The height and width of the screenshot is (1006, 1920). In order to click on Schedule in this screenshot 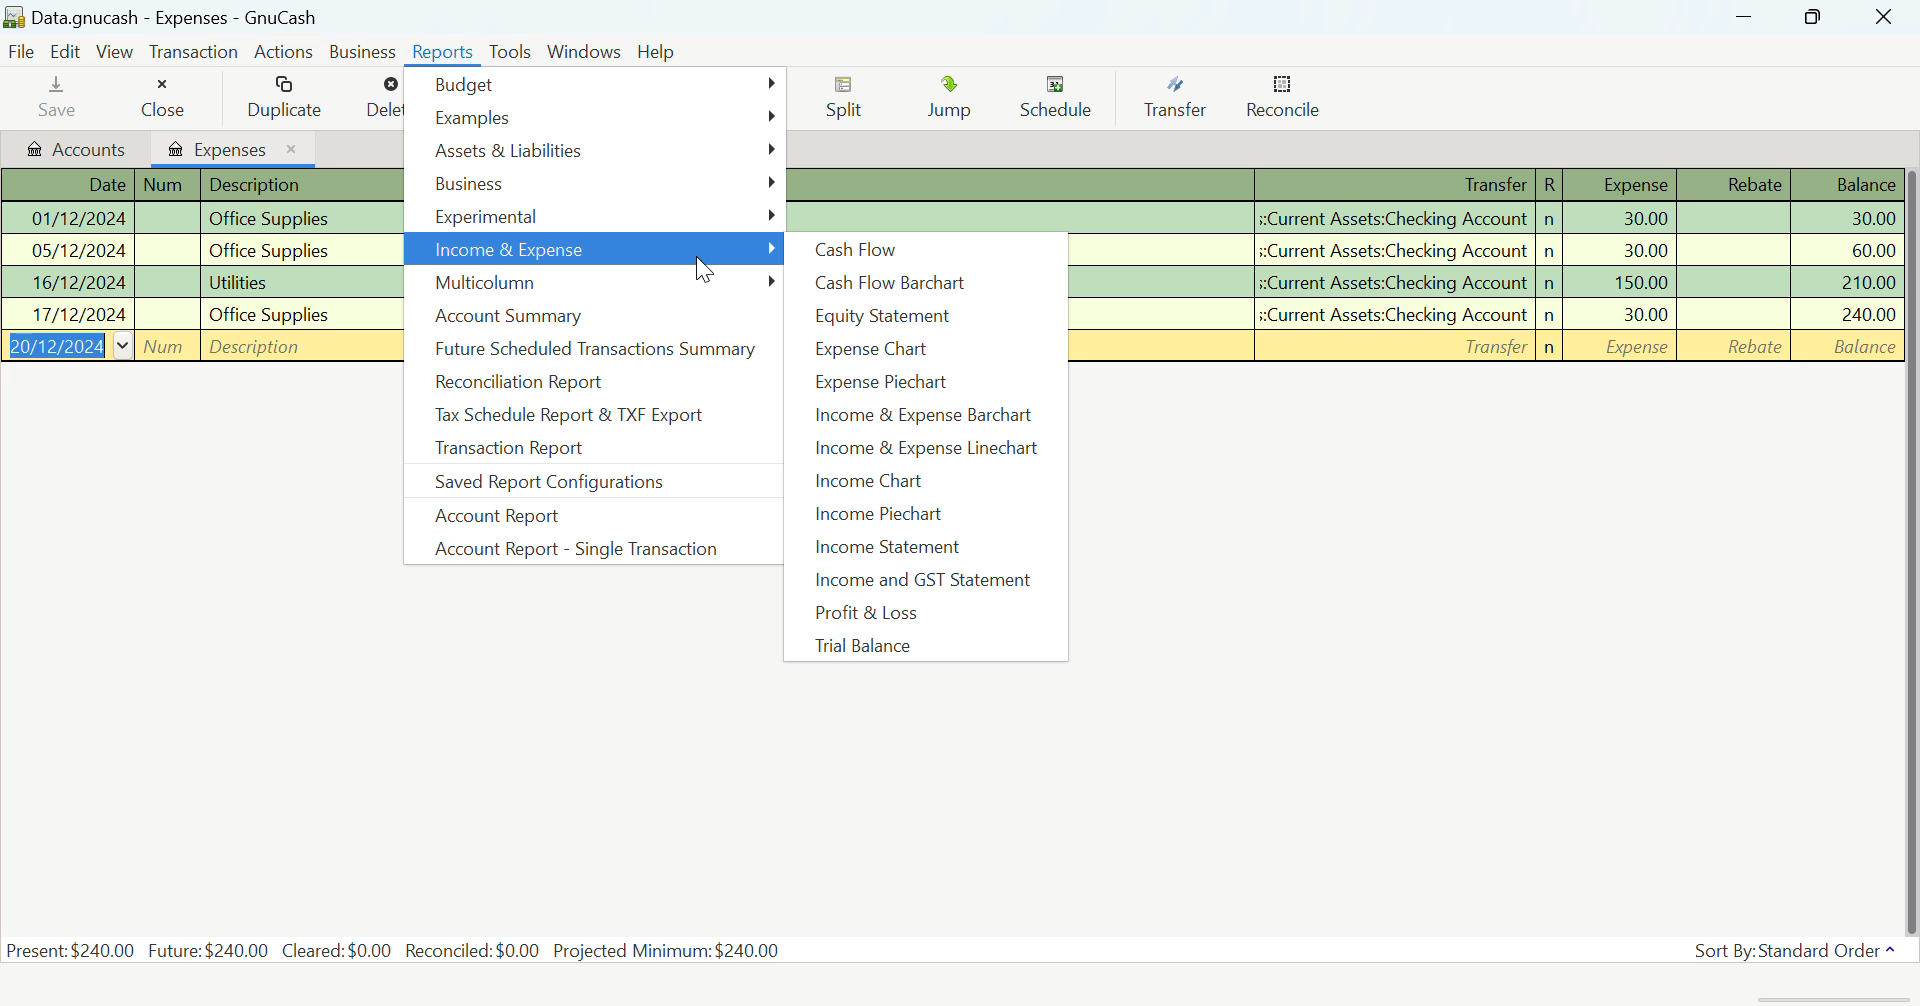, I will do `click(1058, 101)`.